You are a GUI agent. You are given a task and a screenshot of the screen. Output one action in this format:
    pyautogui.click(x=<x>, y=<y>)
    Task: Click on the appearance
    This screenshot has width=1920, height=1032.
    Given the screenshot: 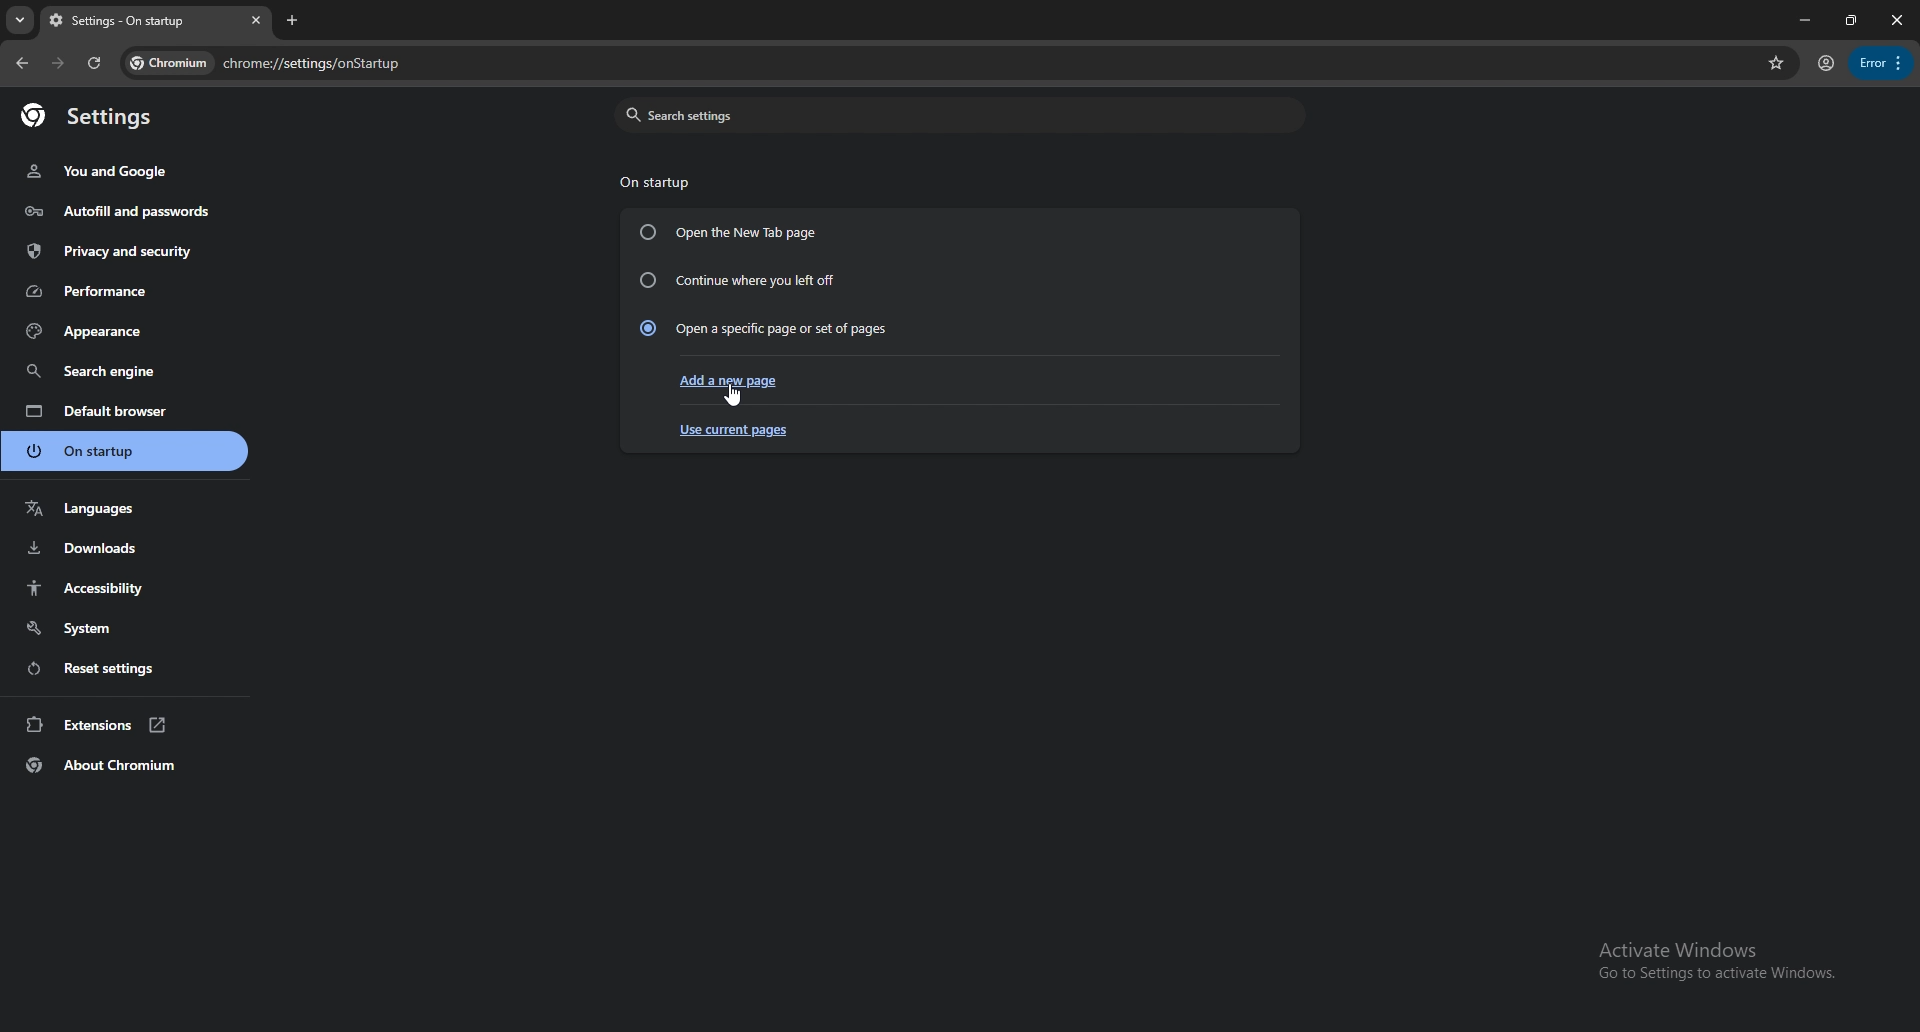 What is the action you would take?
    pyautogui.click(x=127, y=331)
    